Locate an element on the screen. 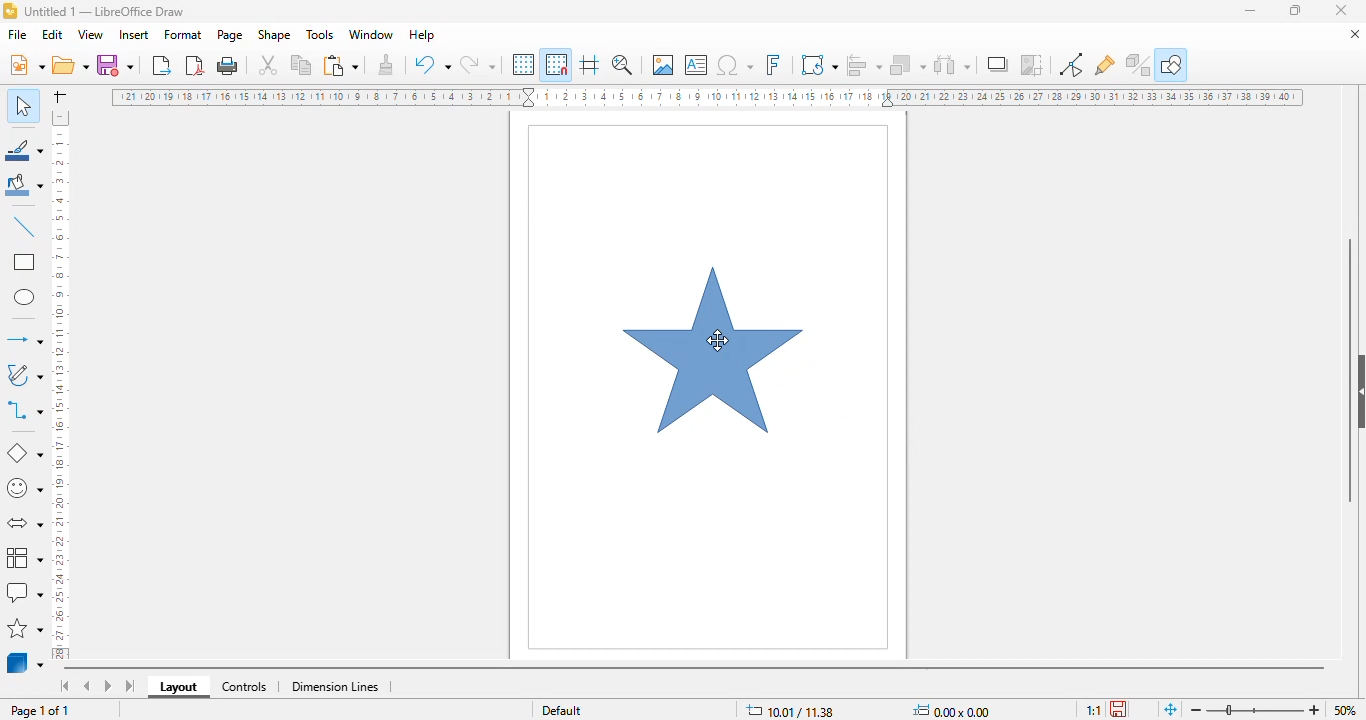 The width and height of the screenshot is (1366, 720). paste is located at coordinates (341, 66).